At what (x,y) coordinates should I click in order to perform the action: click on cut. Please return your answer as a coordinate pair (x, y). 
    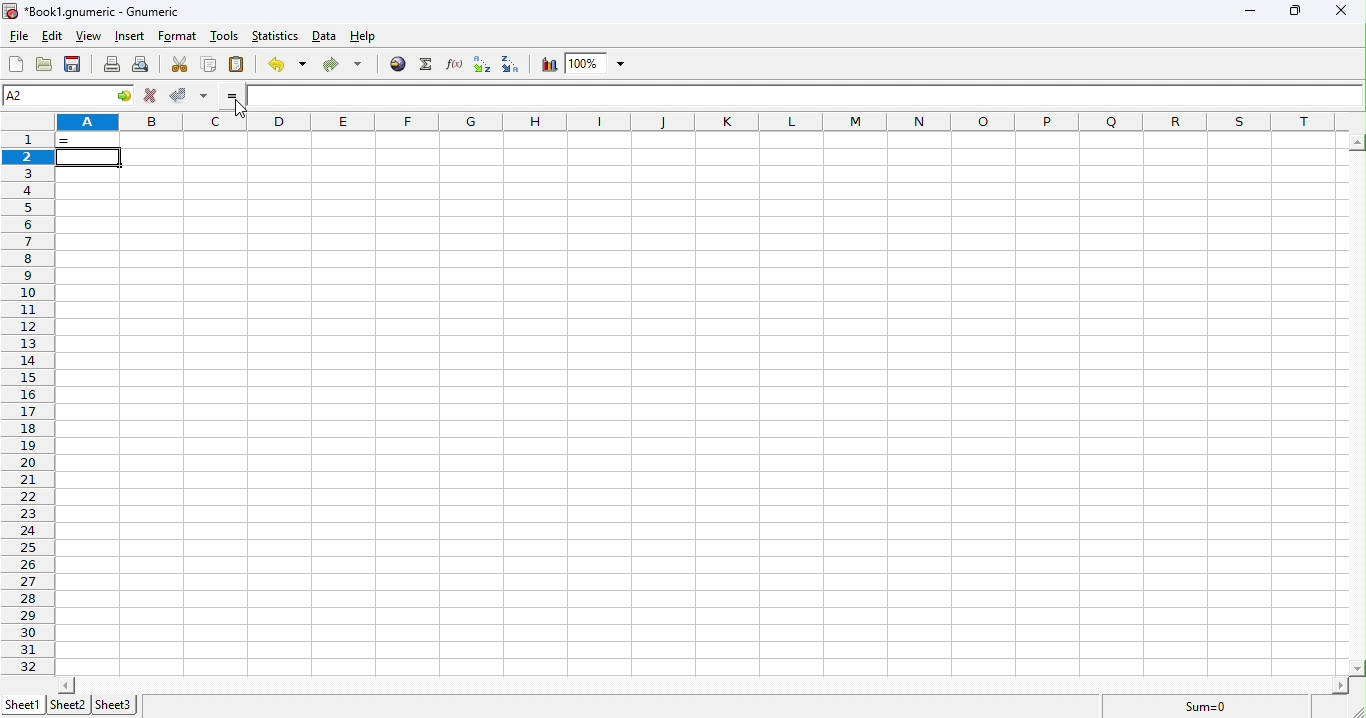
    Looking at the image, I should click on (181, 66).